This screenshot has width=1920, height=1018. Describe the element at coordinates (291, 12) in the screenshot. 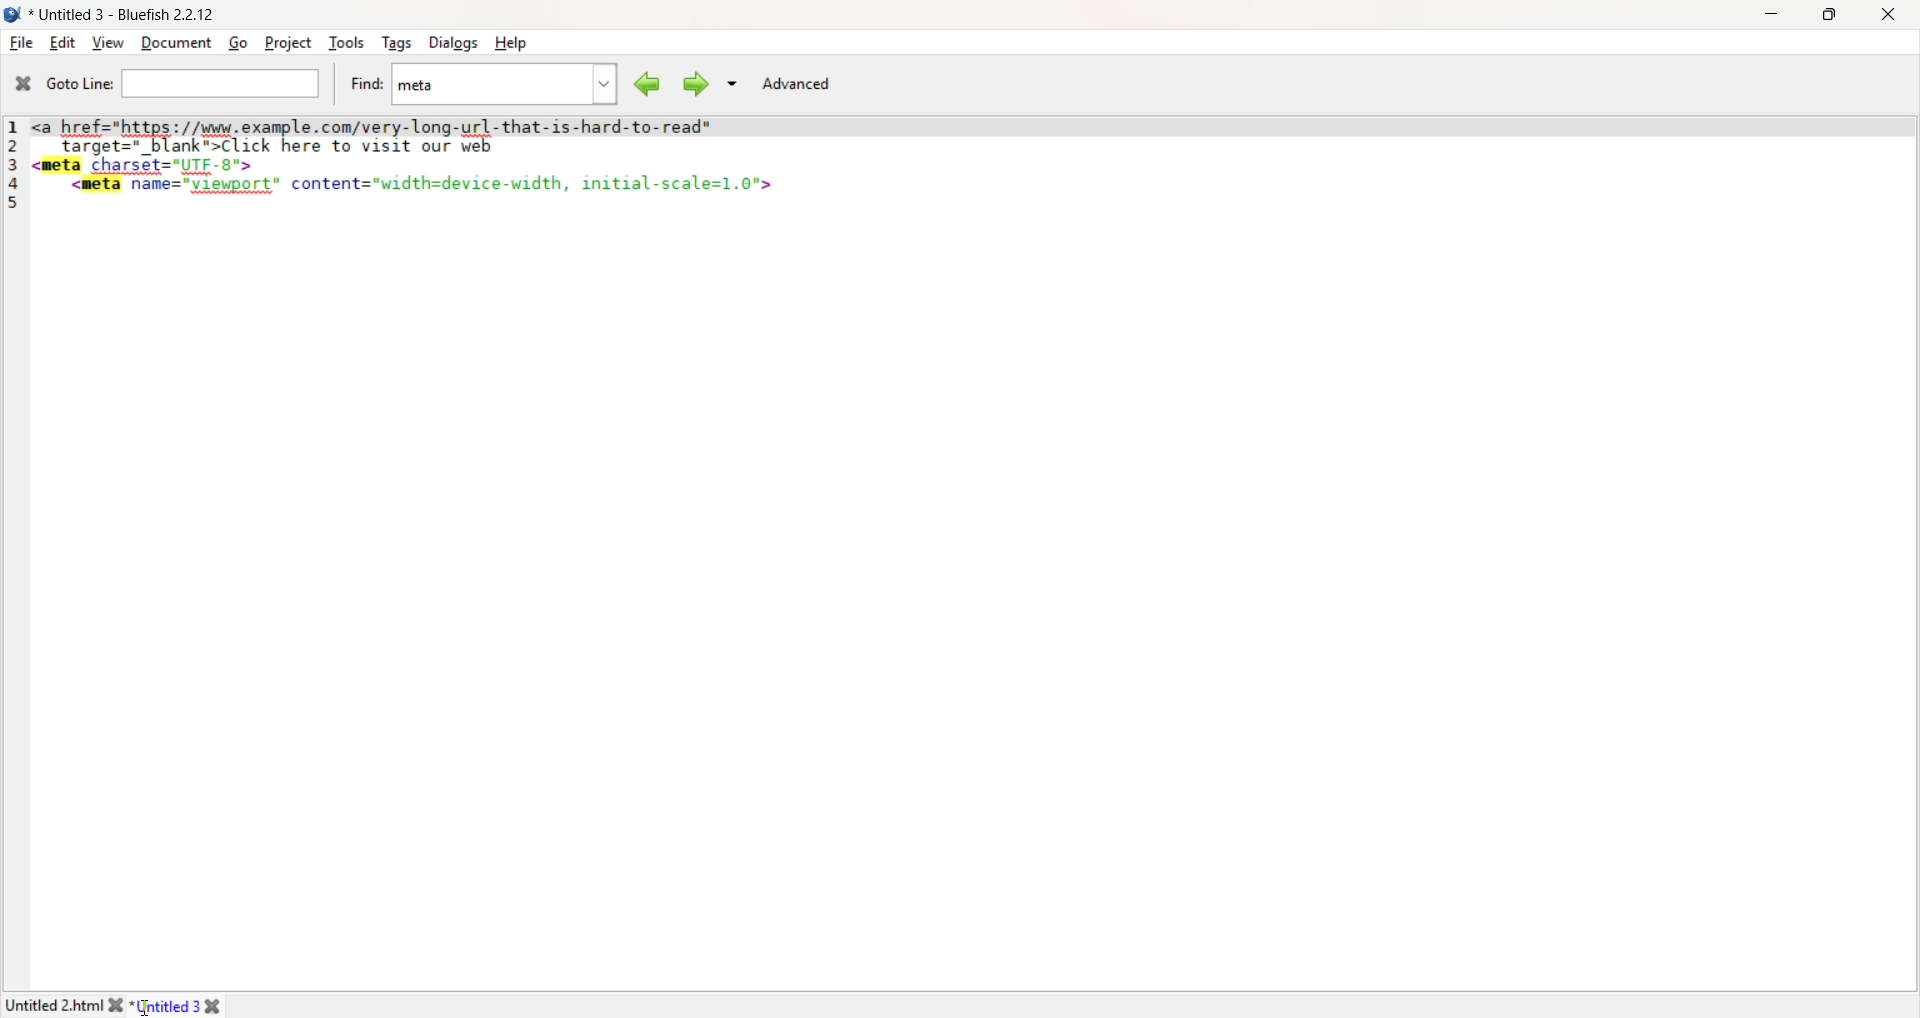

I see `Untitled 2.html (C:\Users\hp\Desktop\HTML\Untitled 2.html) - Bluefish 2.2.12` at that location.